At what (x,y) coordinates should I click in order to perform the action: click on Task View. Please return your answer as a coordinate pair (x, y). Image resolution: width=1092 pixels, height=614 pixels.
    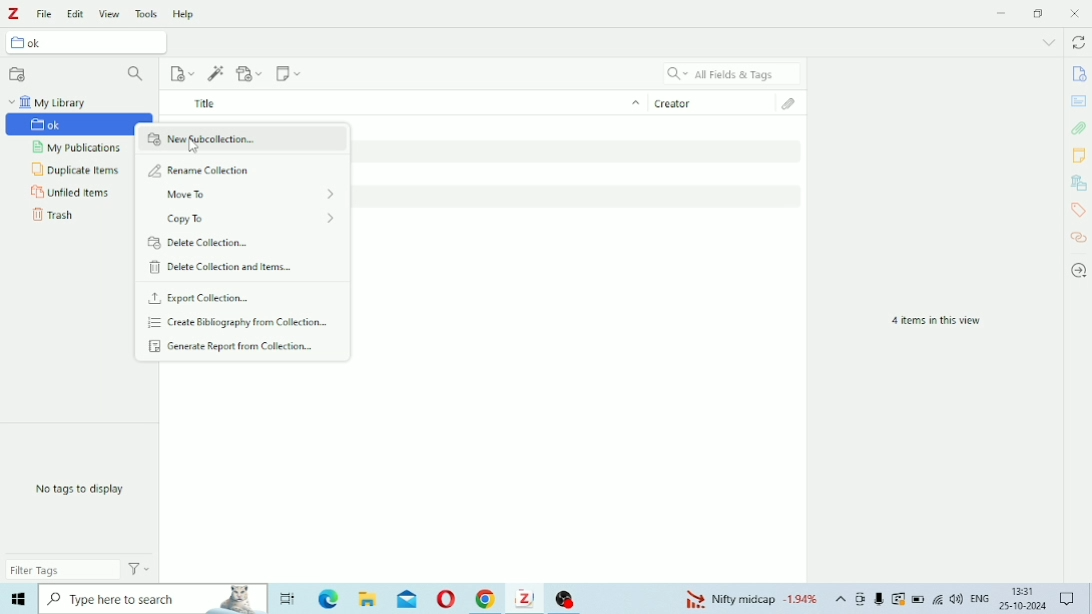
    Looking at the image, I should click on (288, 599).